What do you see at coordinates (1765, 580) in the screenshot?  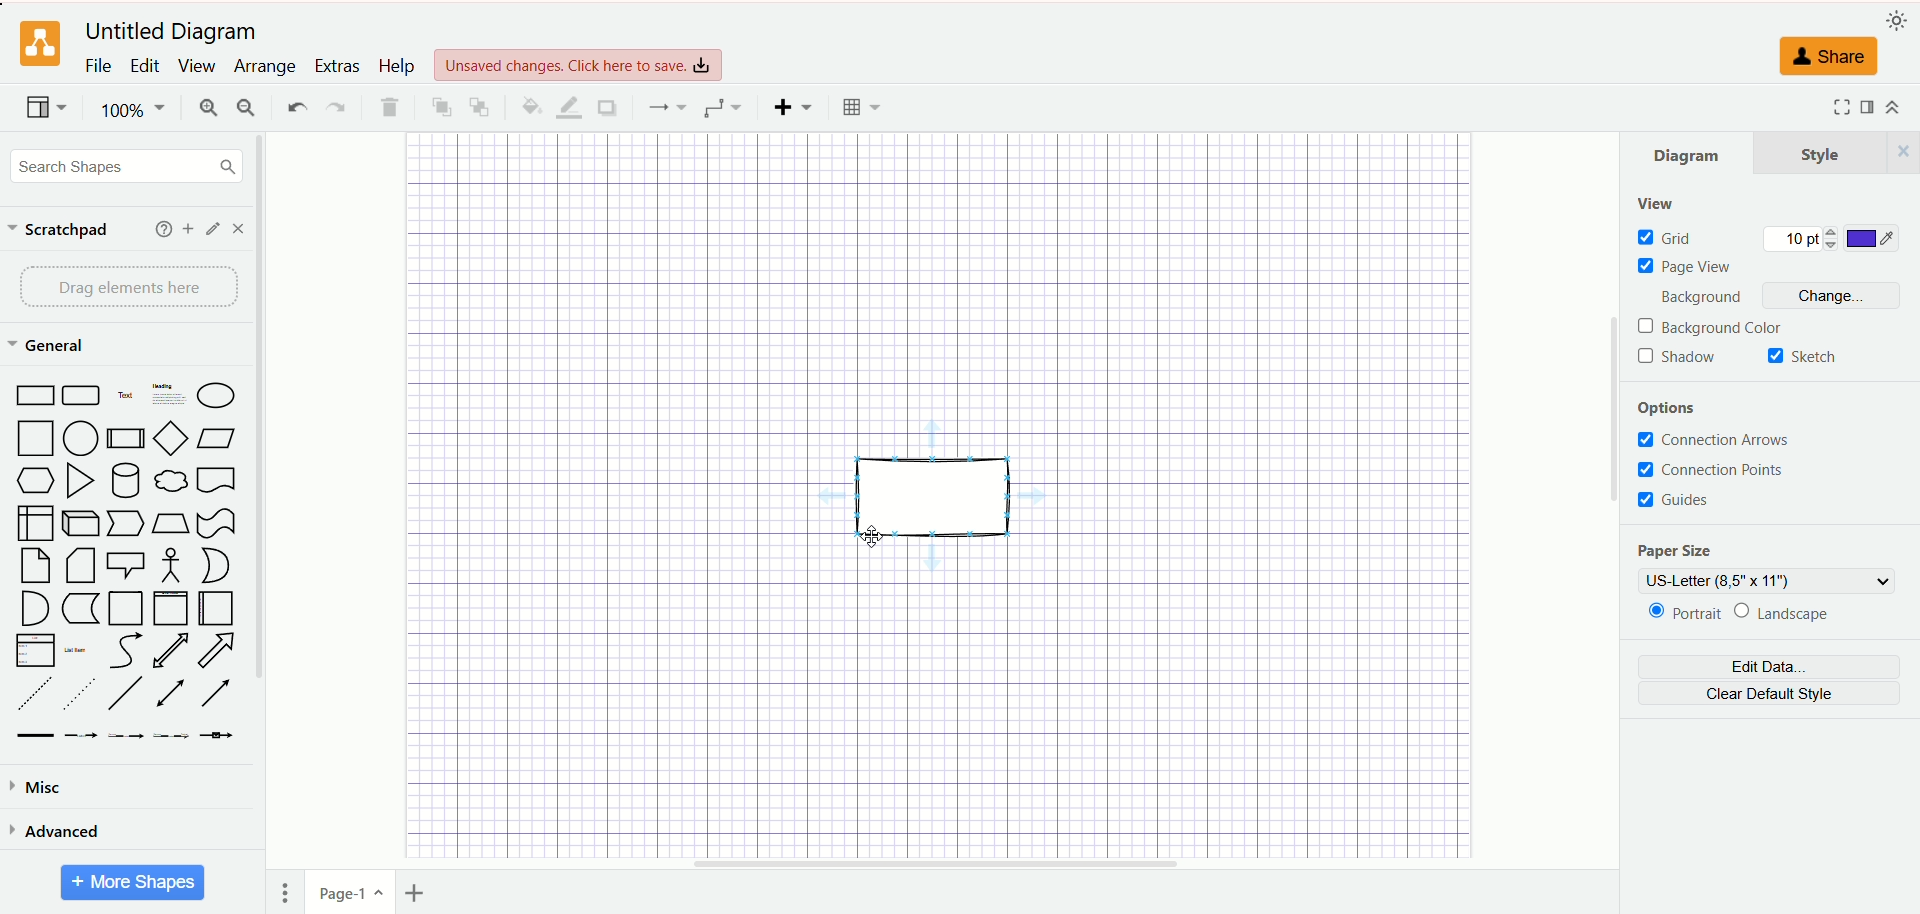 I see `US-letter (8.5" x 11")` at bounding box center [1765, 580].